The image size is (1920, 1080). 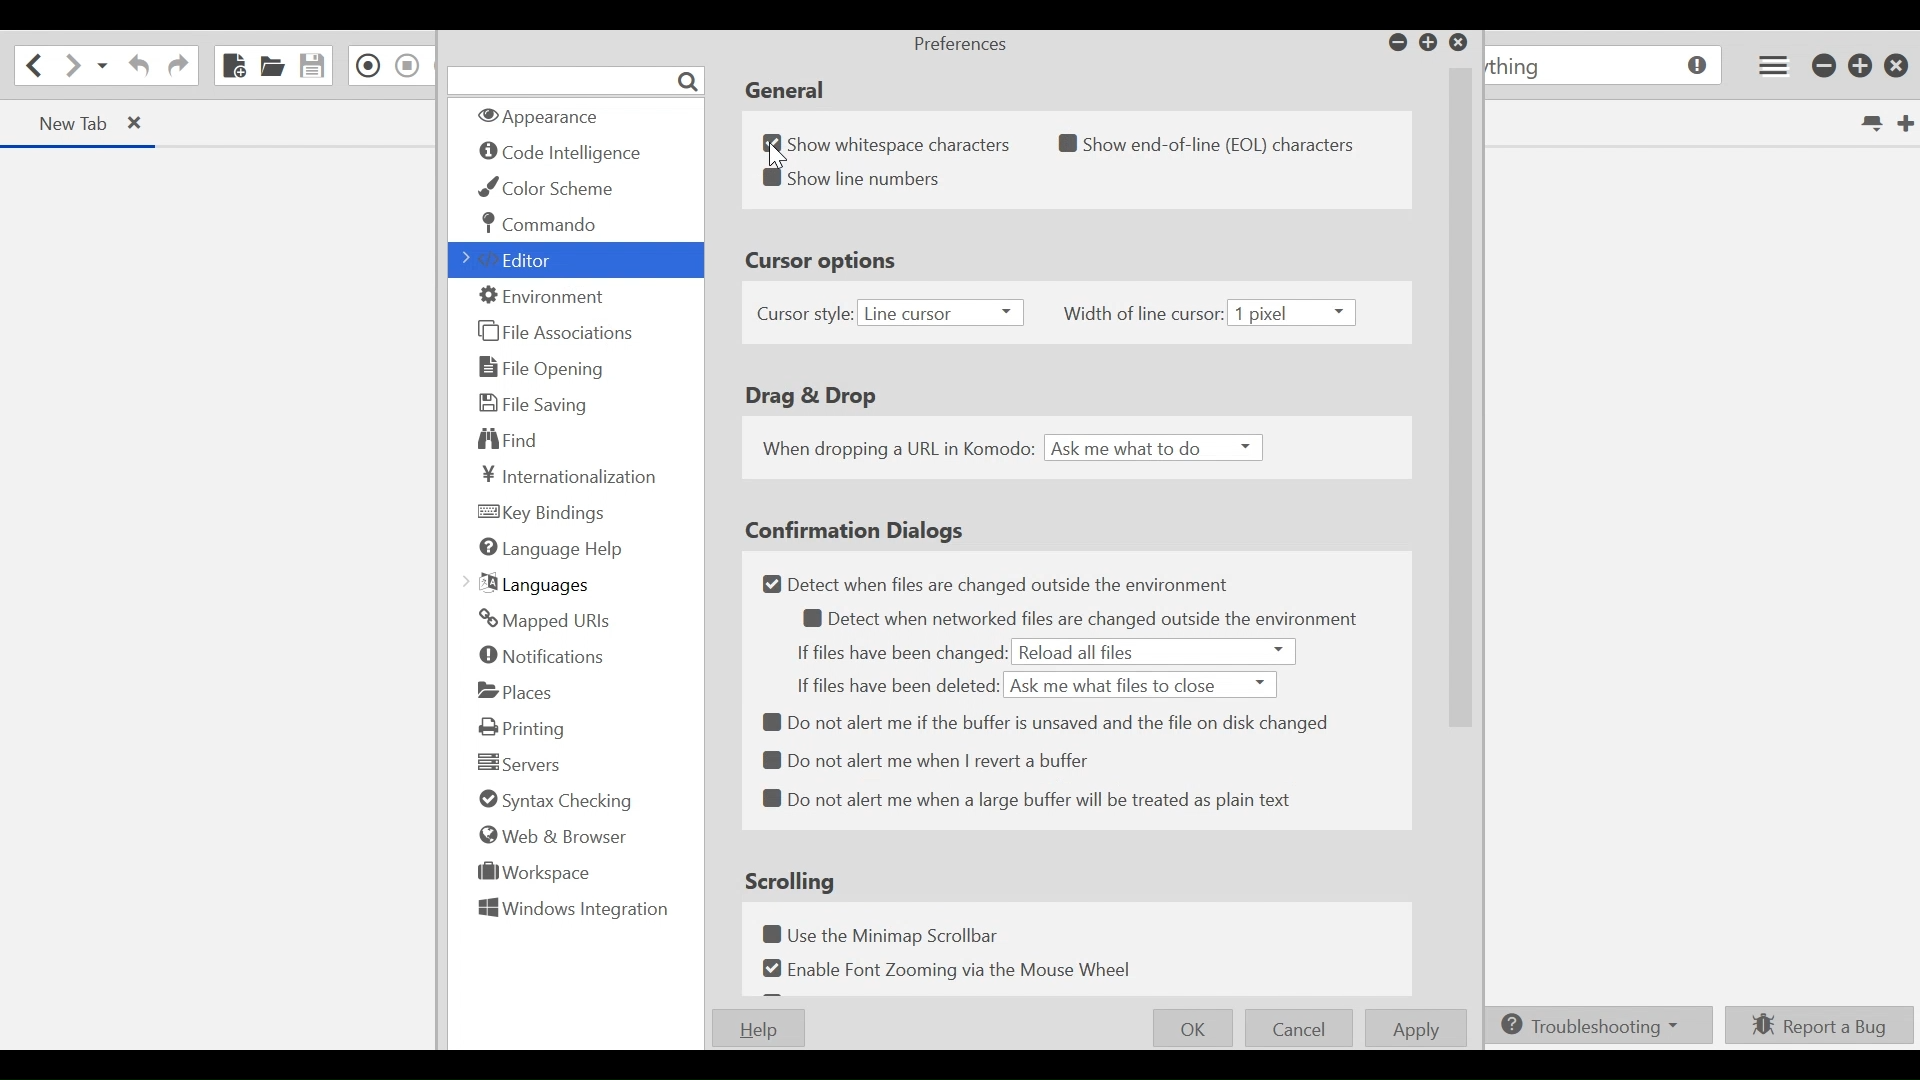 What do you see at coordinates (793, 880) in the screenshot?
I see `Scrolling` at bounding box center [793, 880].